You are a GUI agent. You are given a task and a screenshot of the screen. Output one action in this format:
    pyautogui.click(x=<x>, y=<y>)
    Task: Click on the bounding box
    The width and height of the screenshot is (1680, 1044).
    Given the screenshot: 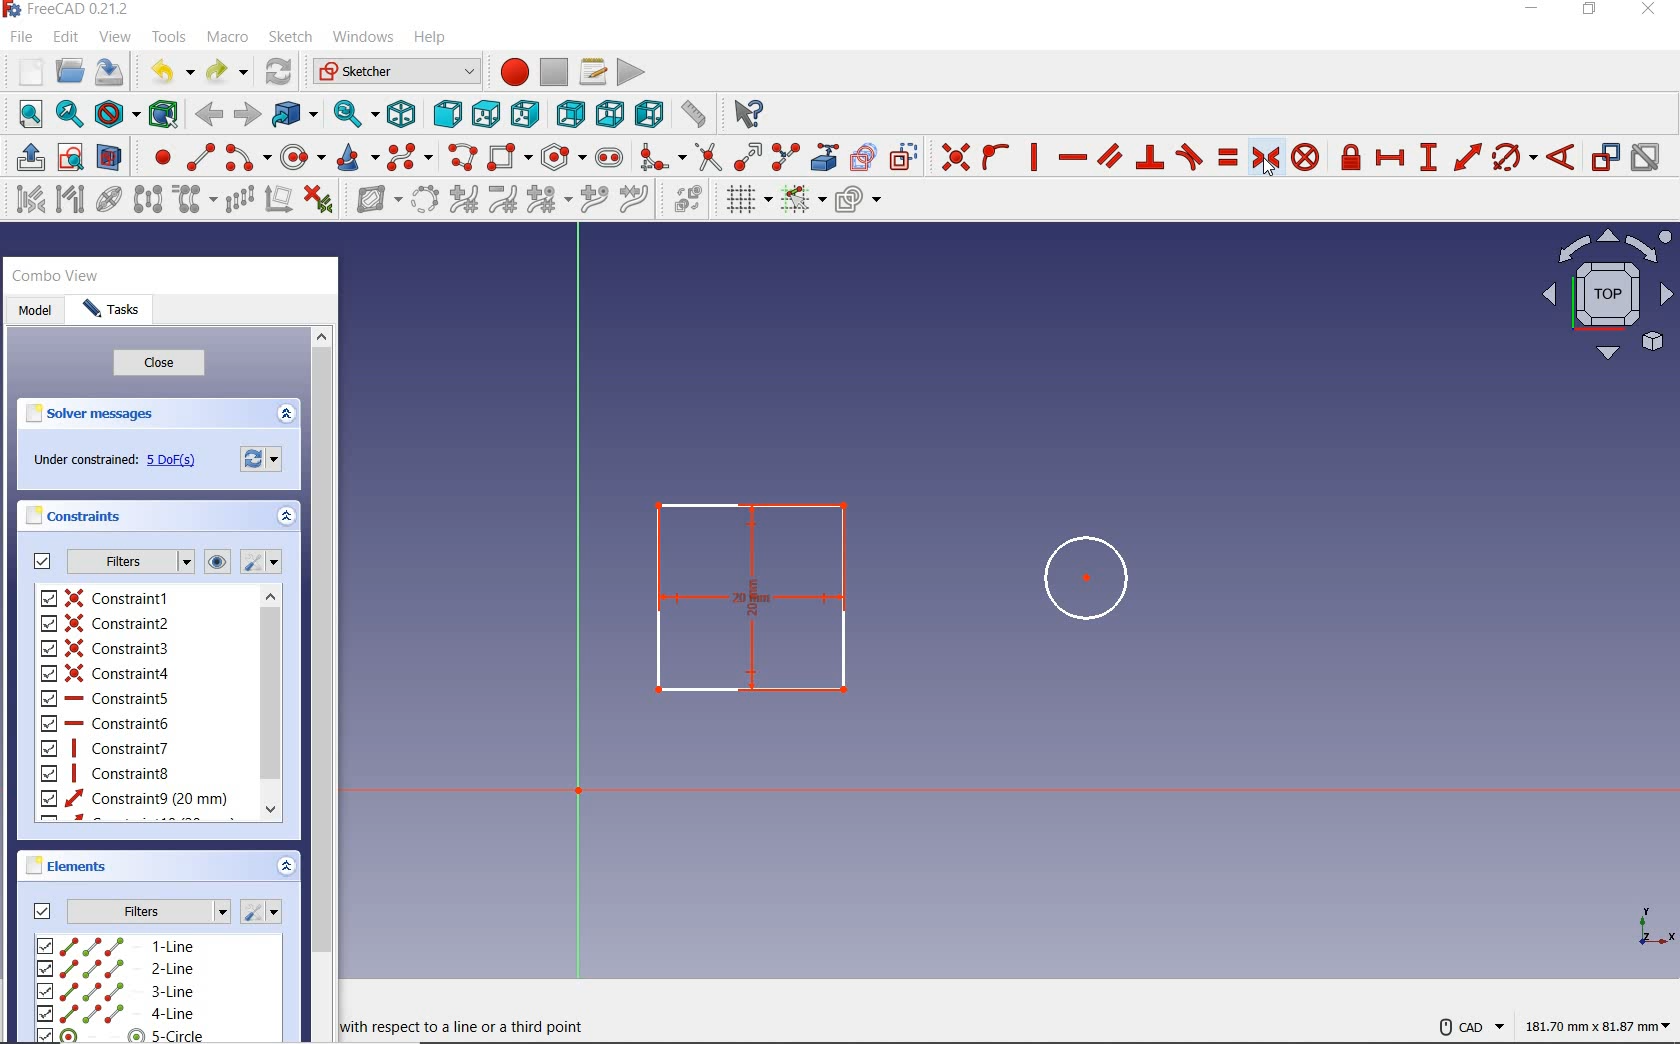 What is the action you would take?
    pyautogui.click(x=162, y=114)
    